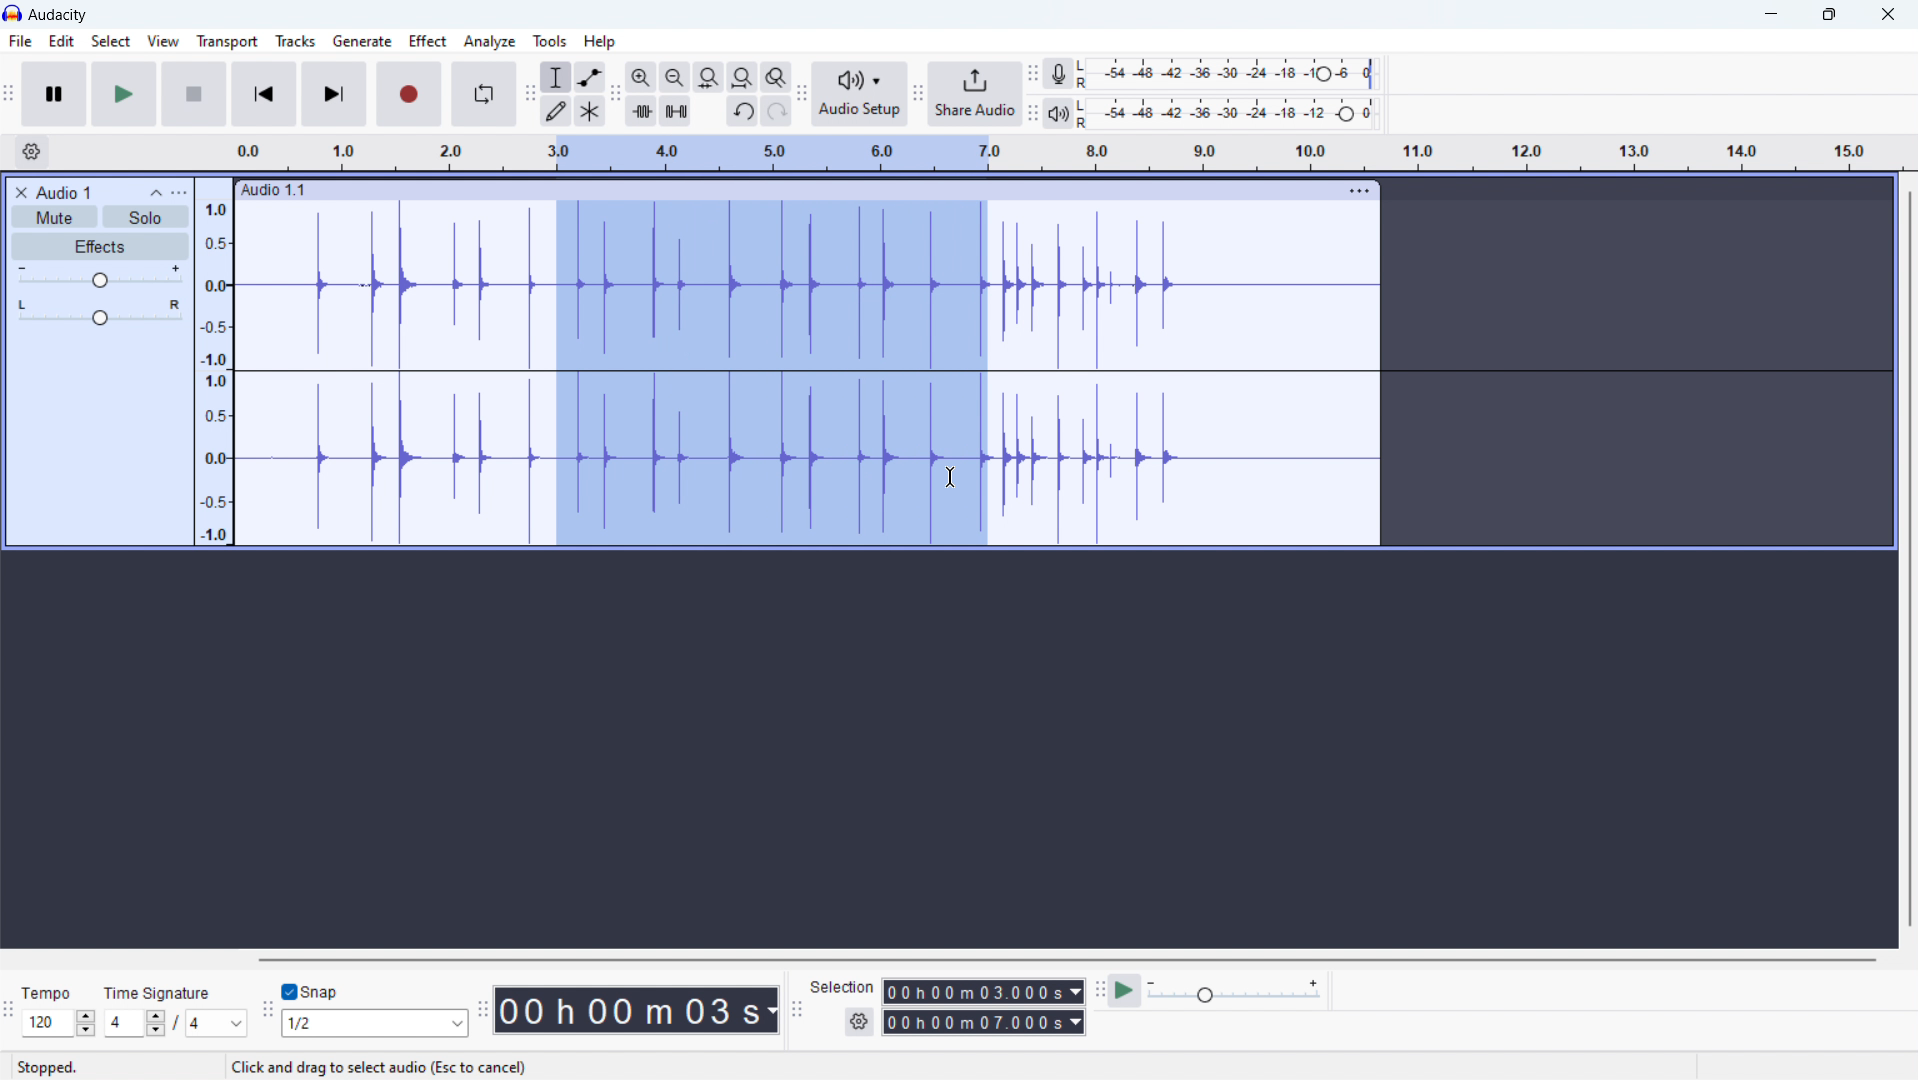 The image size is (1918, 1080). I want to click on mute, so click(54, 217).